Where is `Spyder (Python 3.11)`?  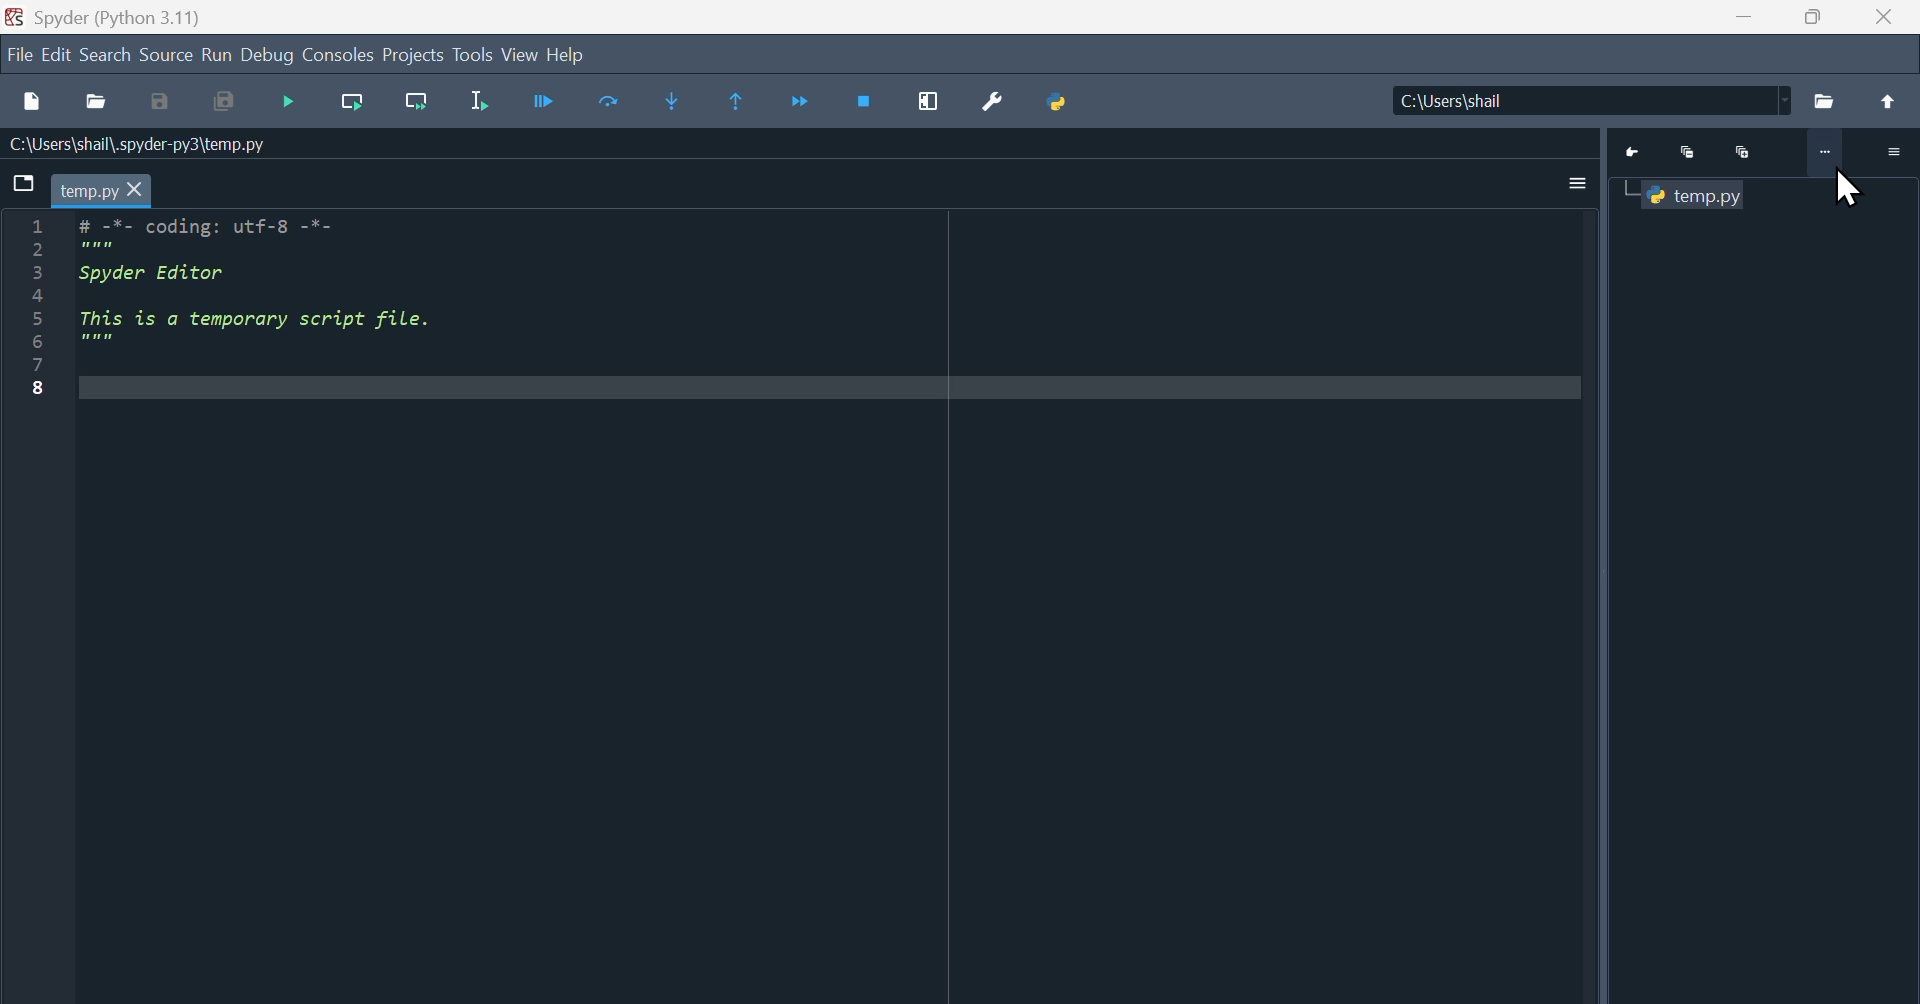 Spyder (Python 3.11) is located at coordinates (119, 18).